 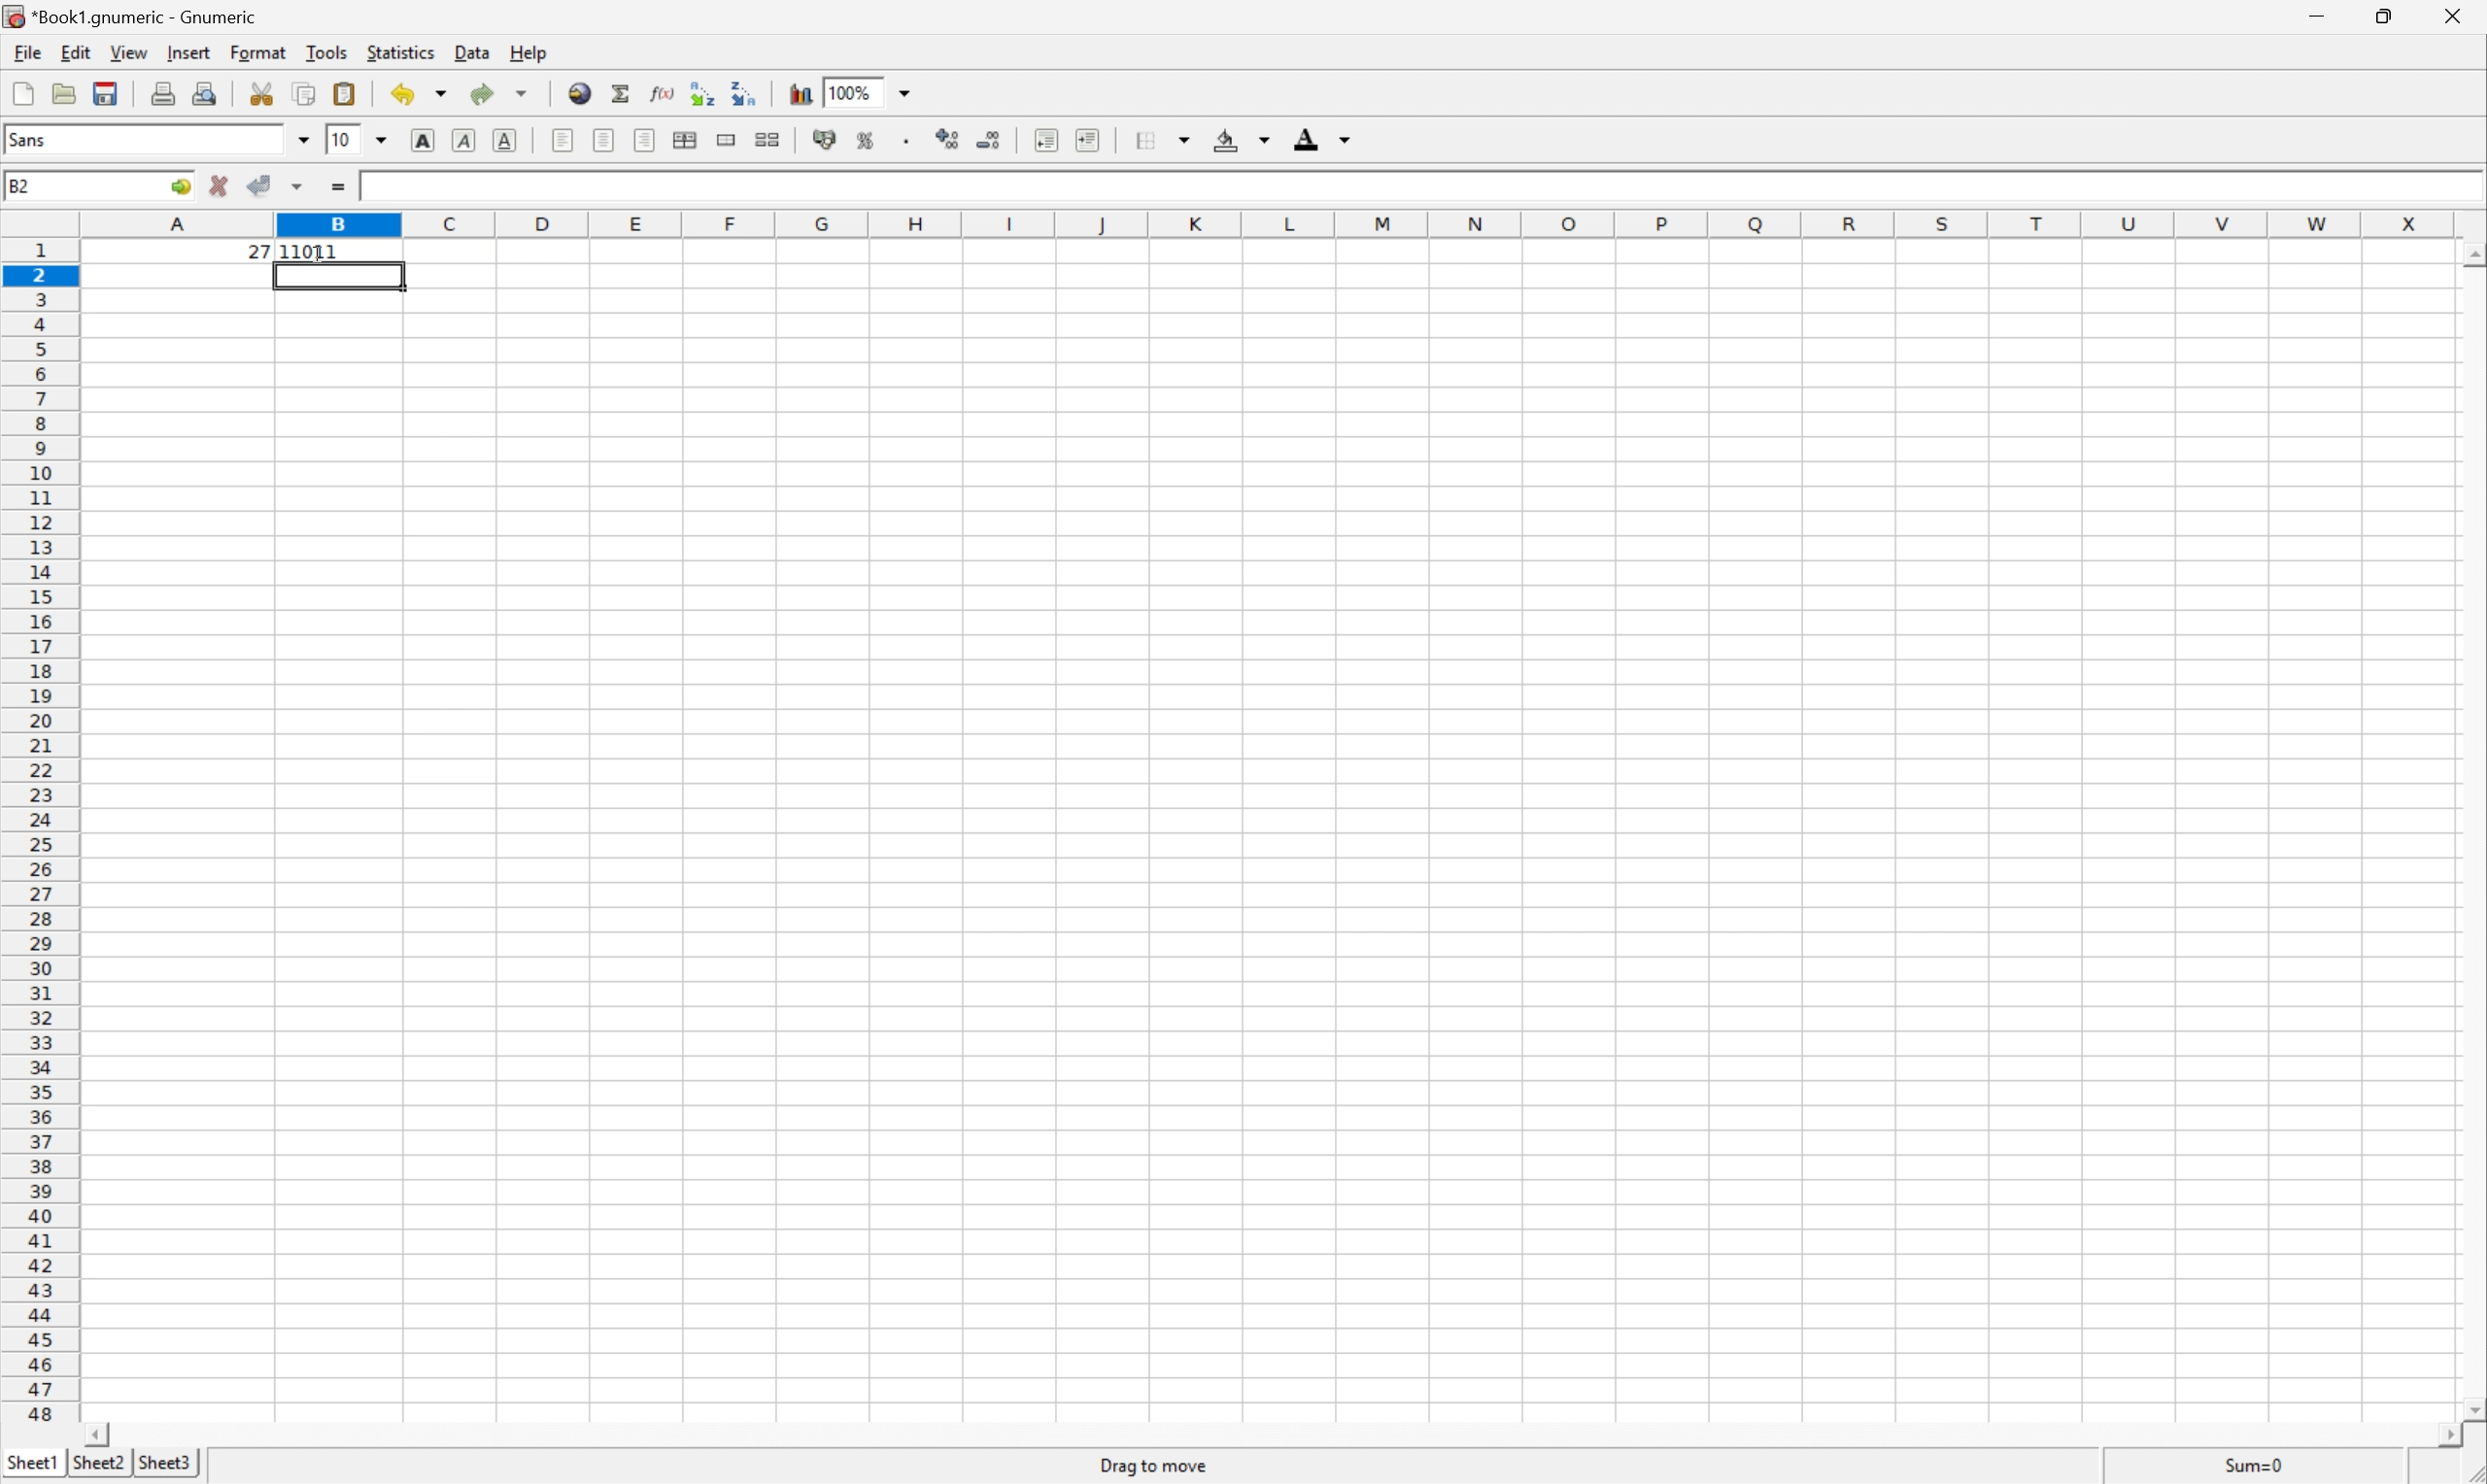 I want to click on Foreground, so click(x=1321, y=136).